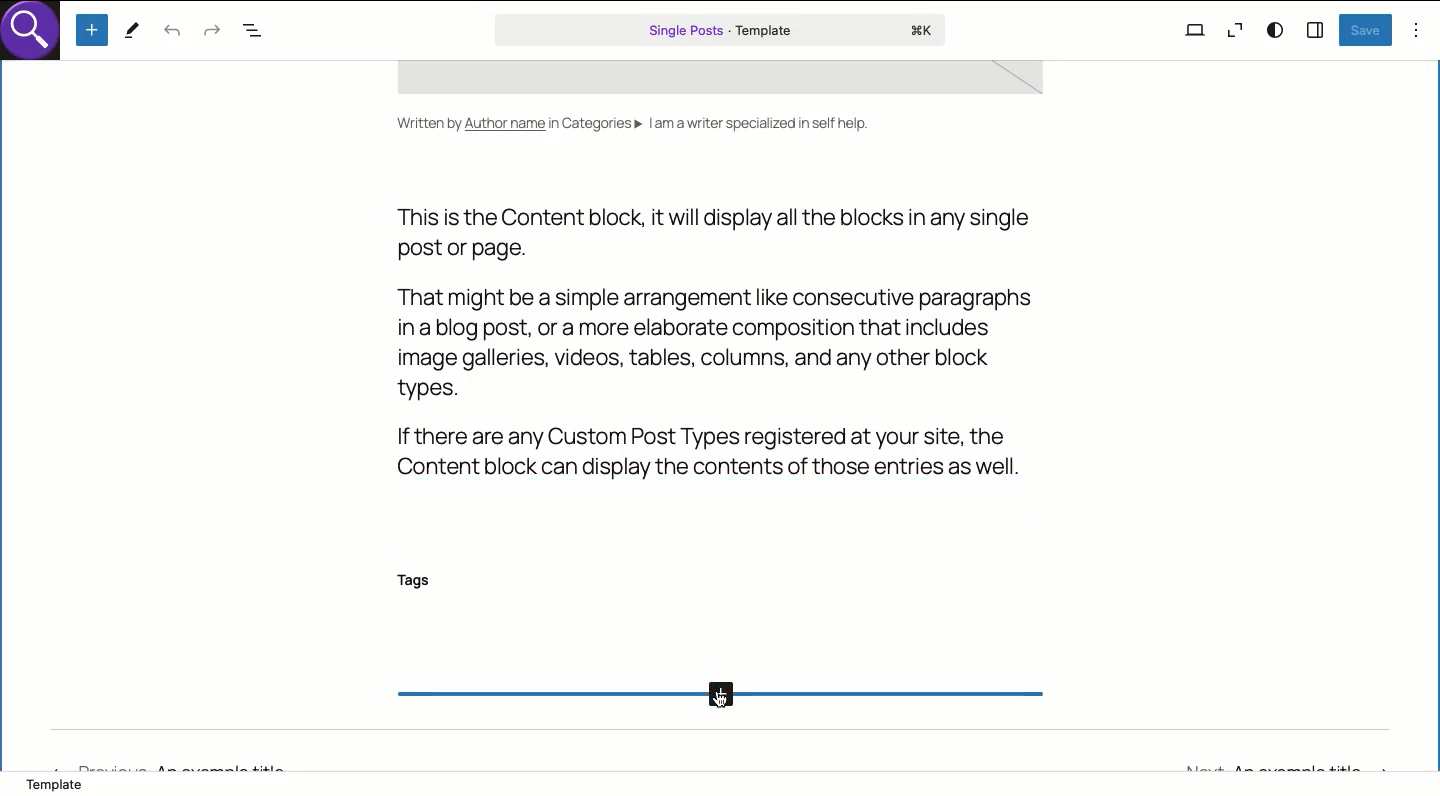 This screenshot has width=1440, height=796. Describe the element at coordinates (420, 581) in the screenshot. I see `Tags` at that location.